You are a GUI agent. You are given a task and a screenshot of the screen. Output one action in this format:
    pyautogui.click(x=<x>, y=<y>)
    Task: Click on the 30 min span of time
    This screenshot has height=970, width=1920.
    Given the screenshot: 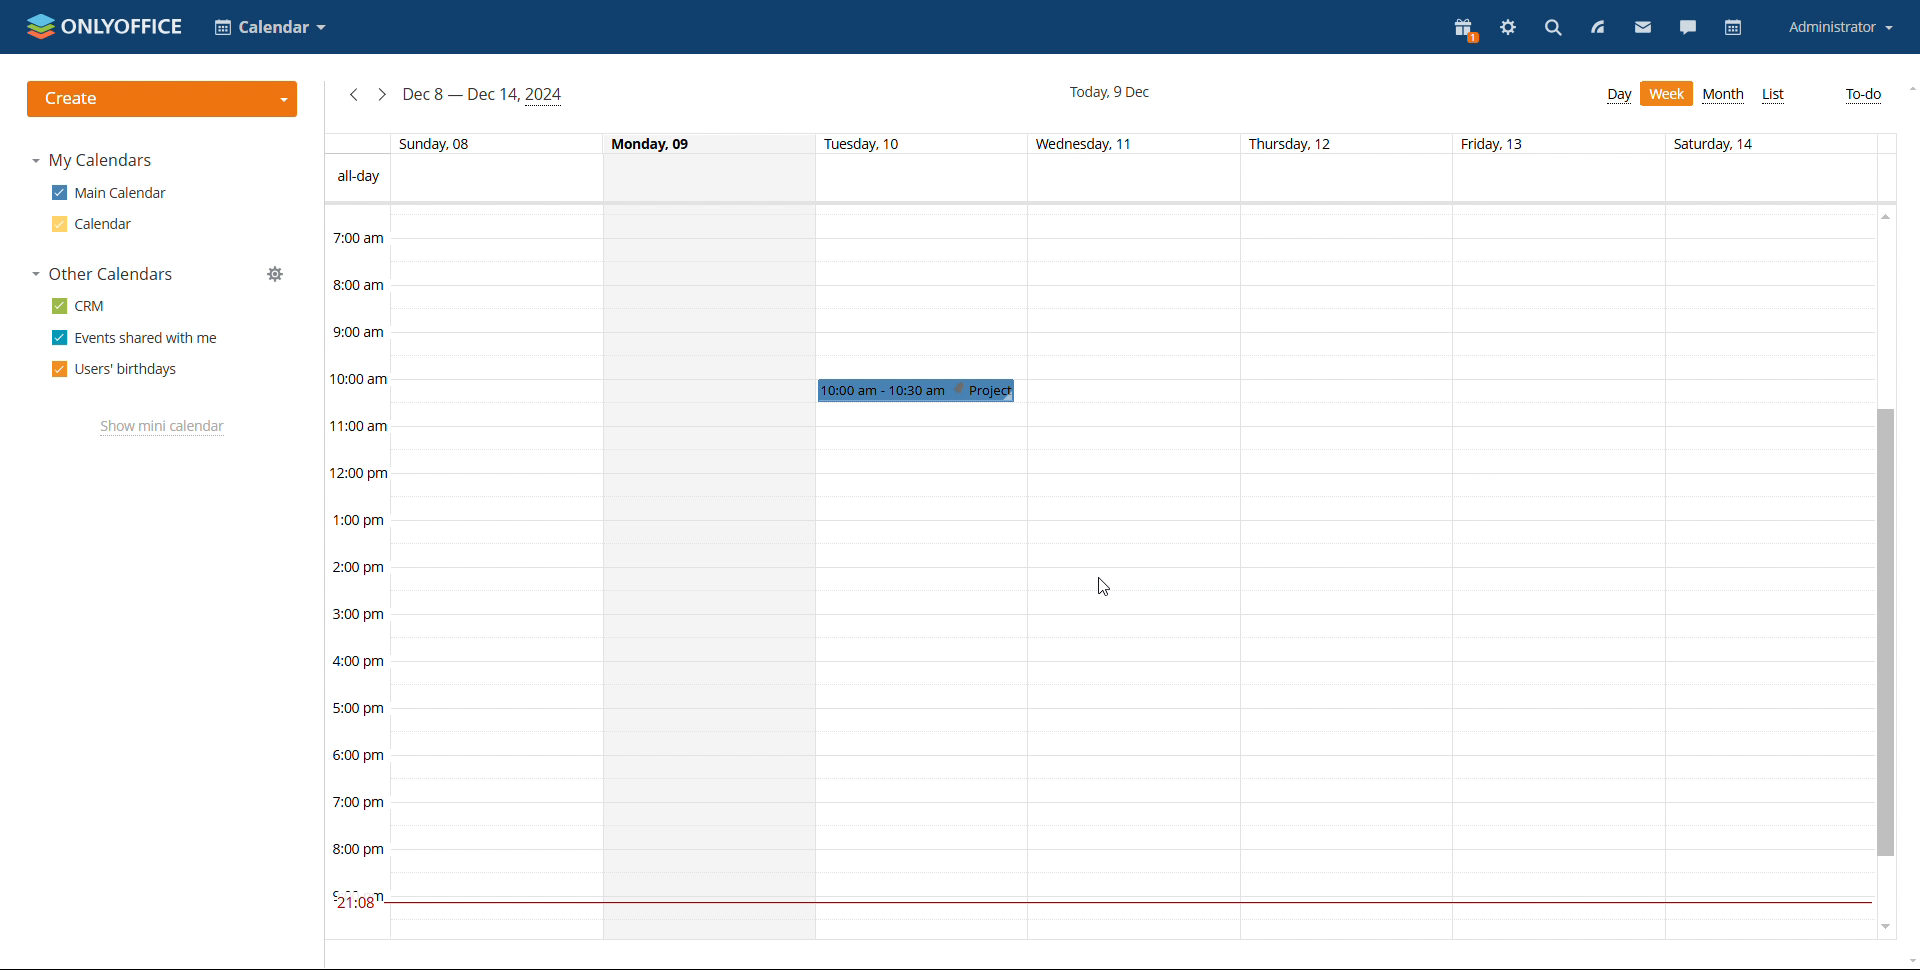 What is the action you would take?
    pyautogui.click(x=1130, y=298)
    